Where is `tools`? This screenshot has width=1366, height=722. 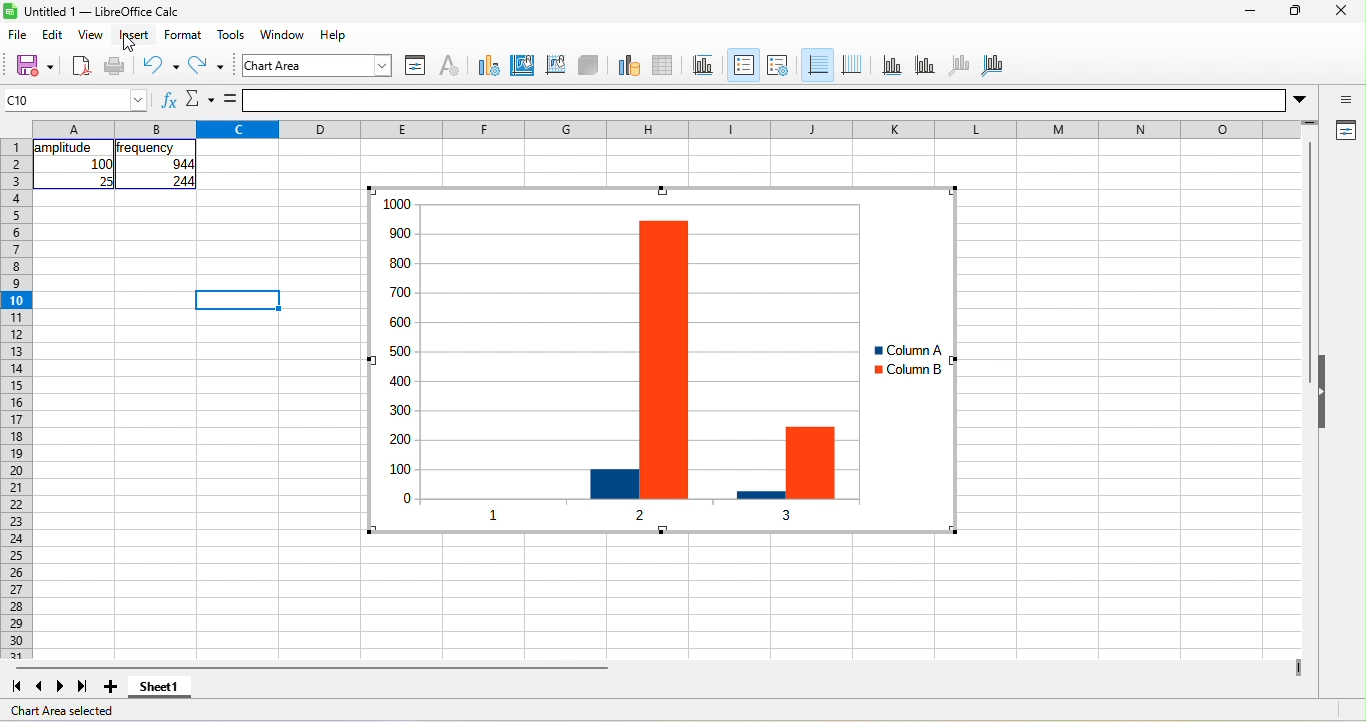 tools is located at coordinates (231, 35).